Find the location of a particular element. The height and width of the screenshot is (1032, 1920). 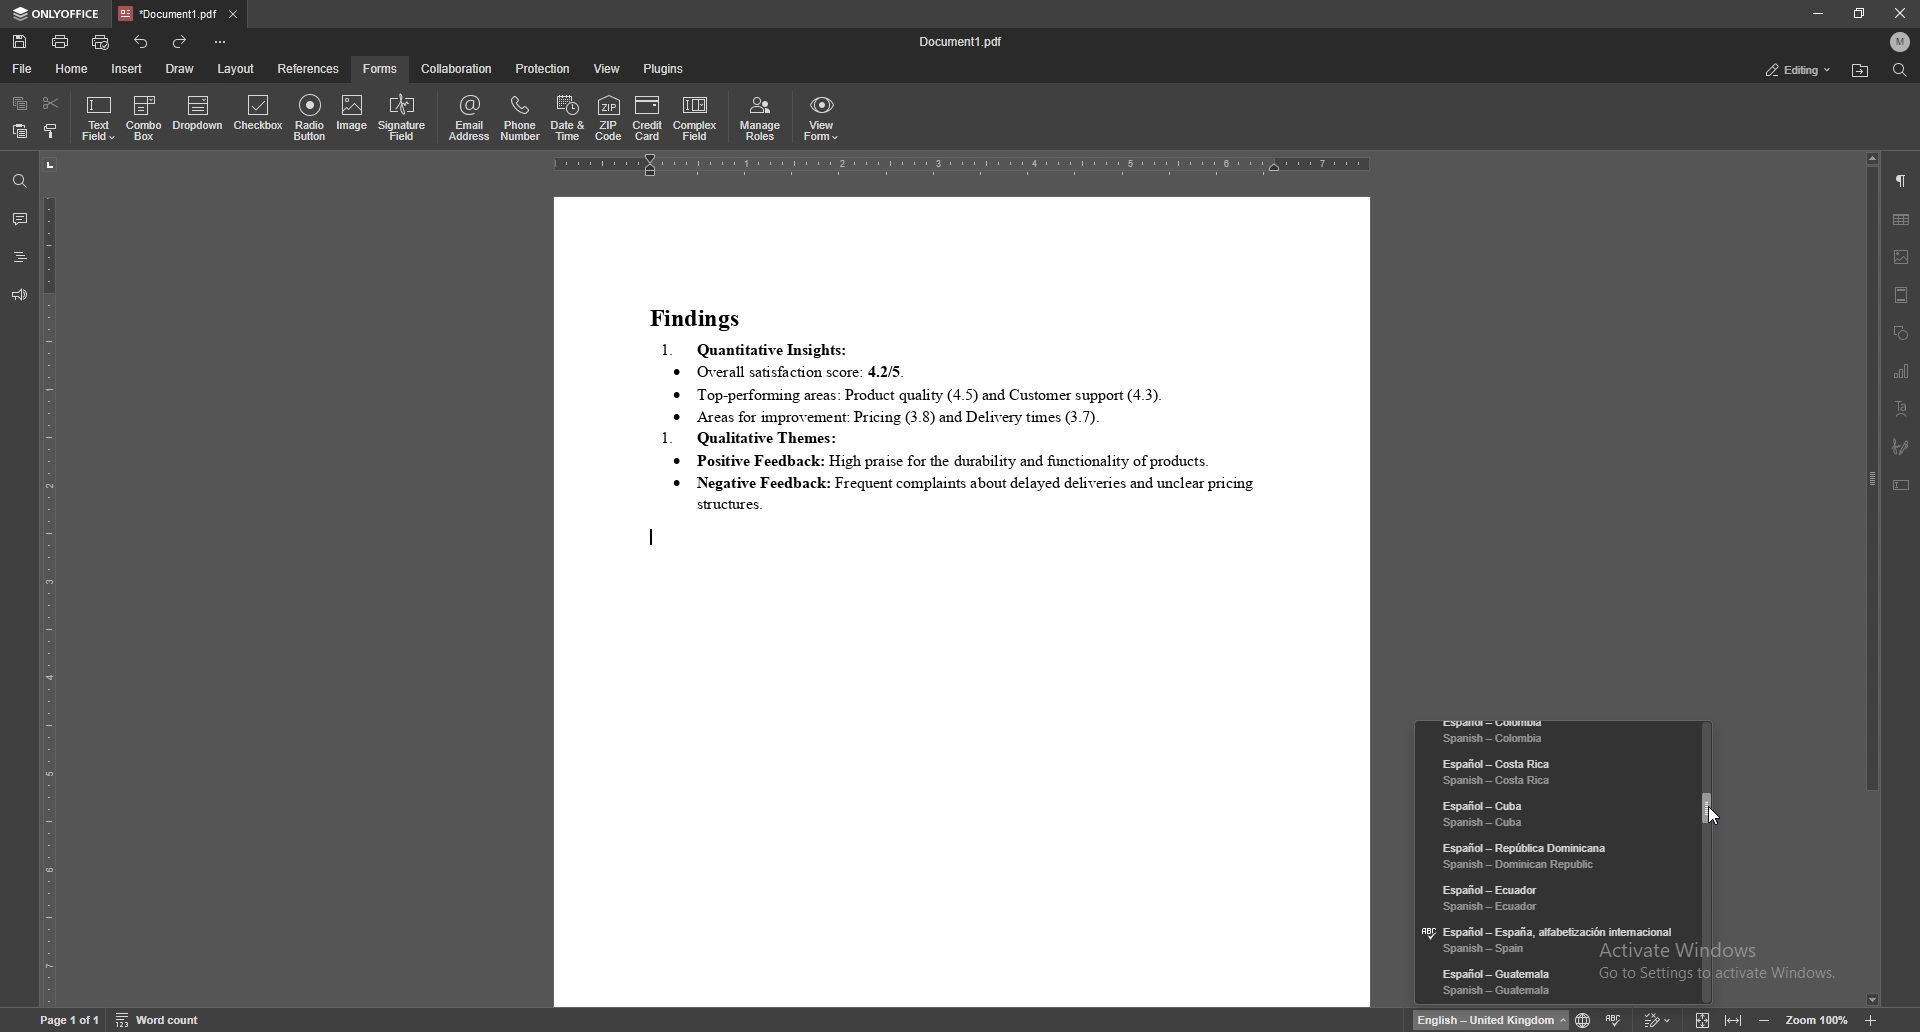

print is located at coordinates (61, 41).